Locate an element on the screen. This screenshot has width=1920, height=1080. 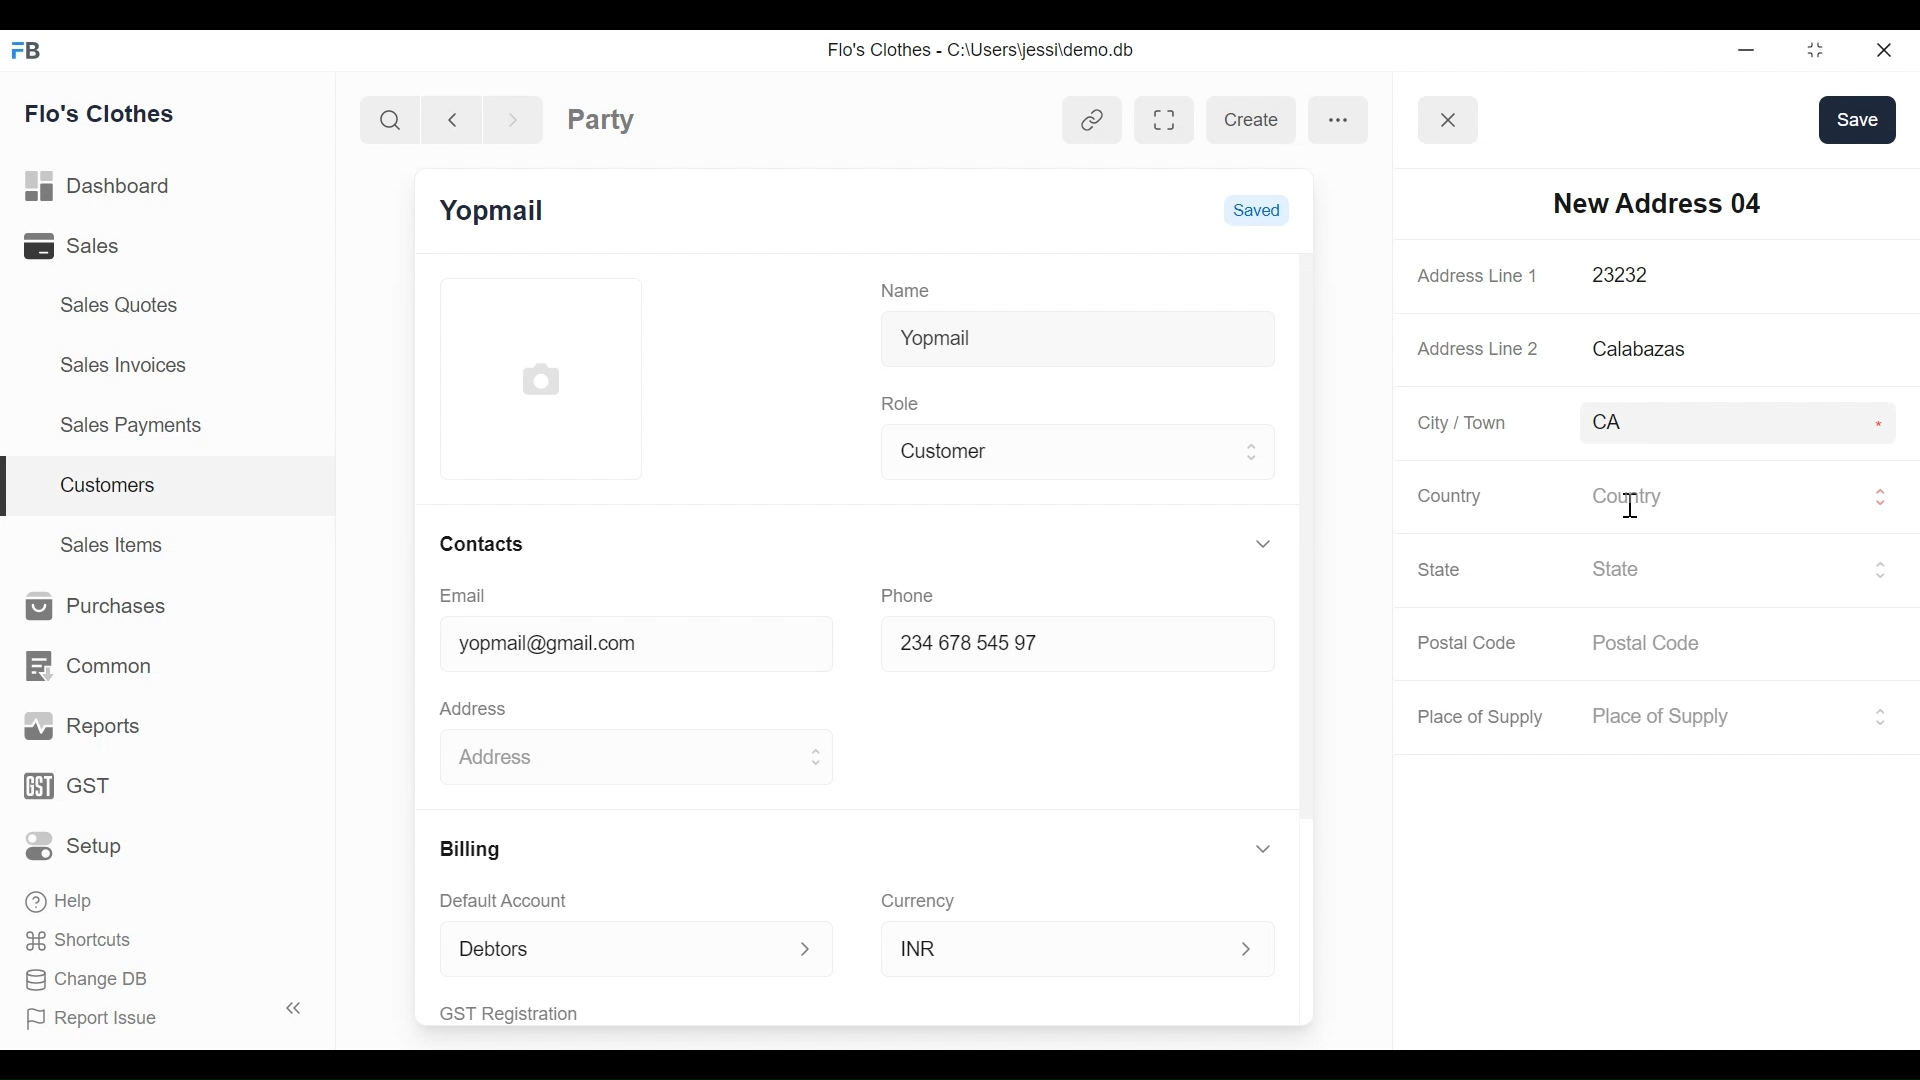
Expand is located at coordinates (807, 950).